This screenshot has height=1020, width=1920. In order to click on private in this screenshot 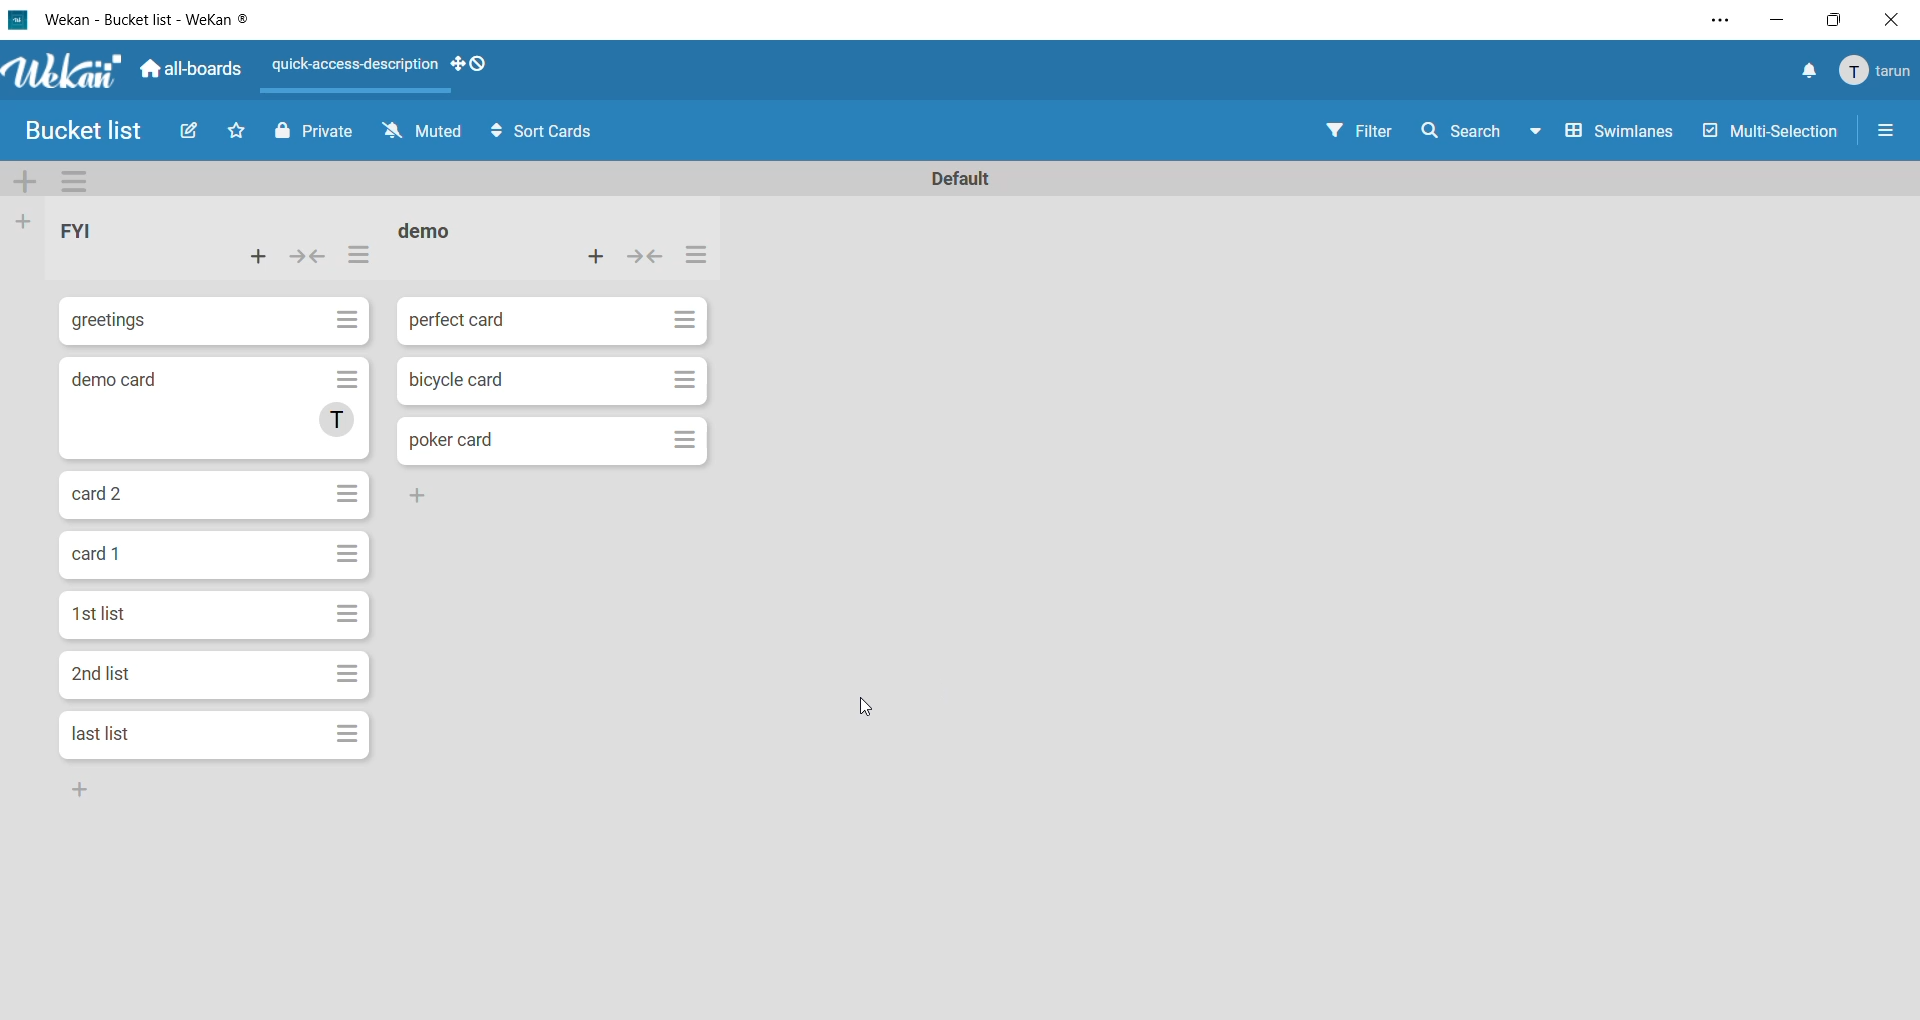, I will do `click(315, 129)`.